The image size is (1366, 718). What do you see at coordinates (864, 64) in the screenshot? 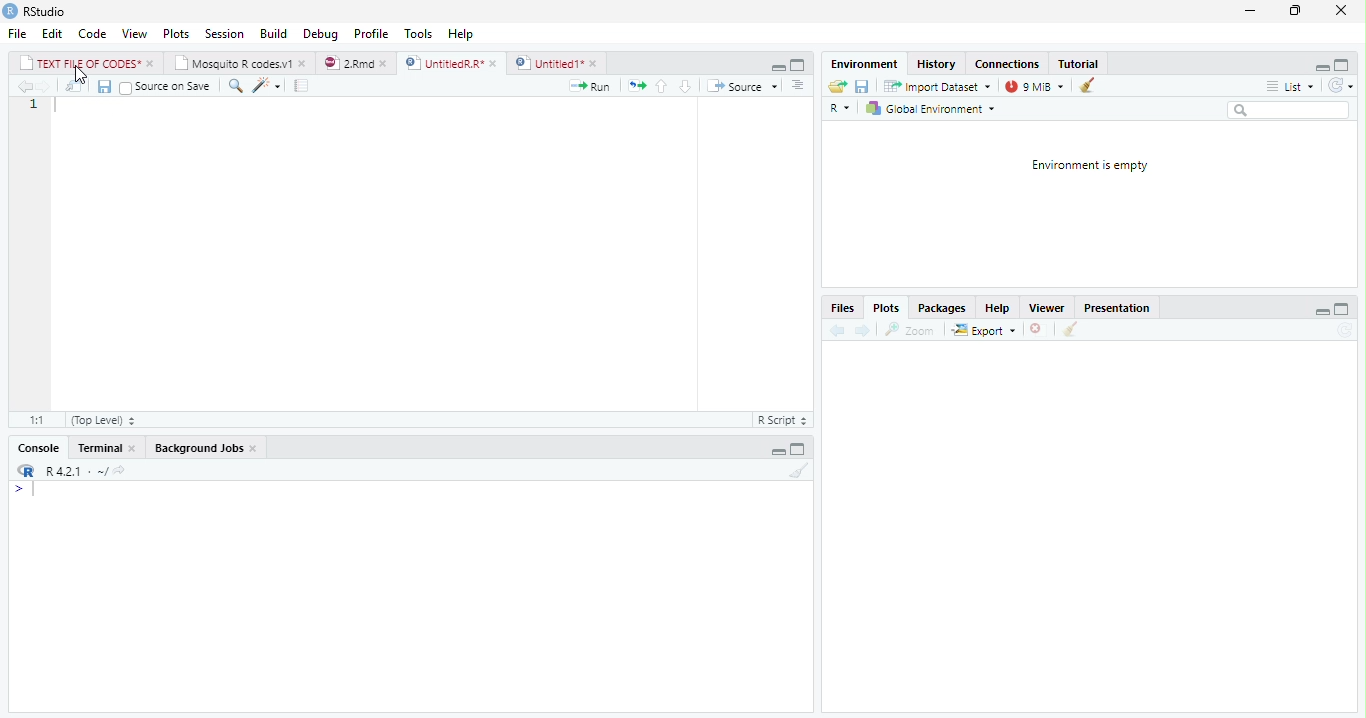
I see `Environment` at bounding box center [864, 64].